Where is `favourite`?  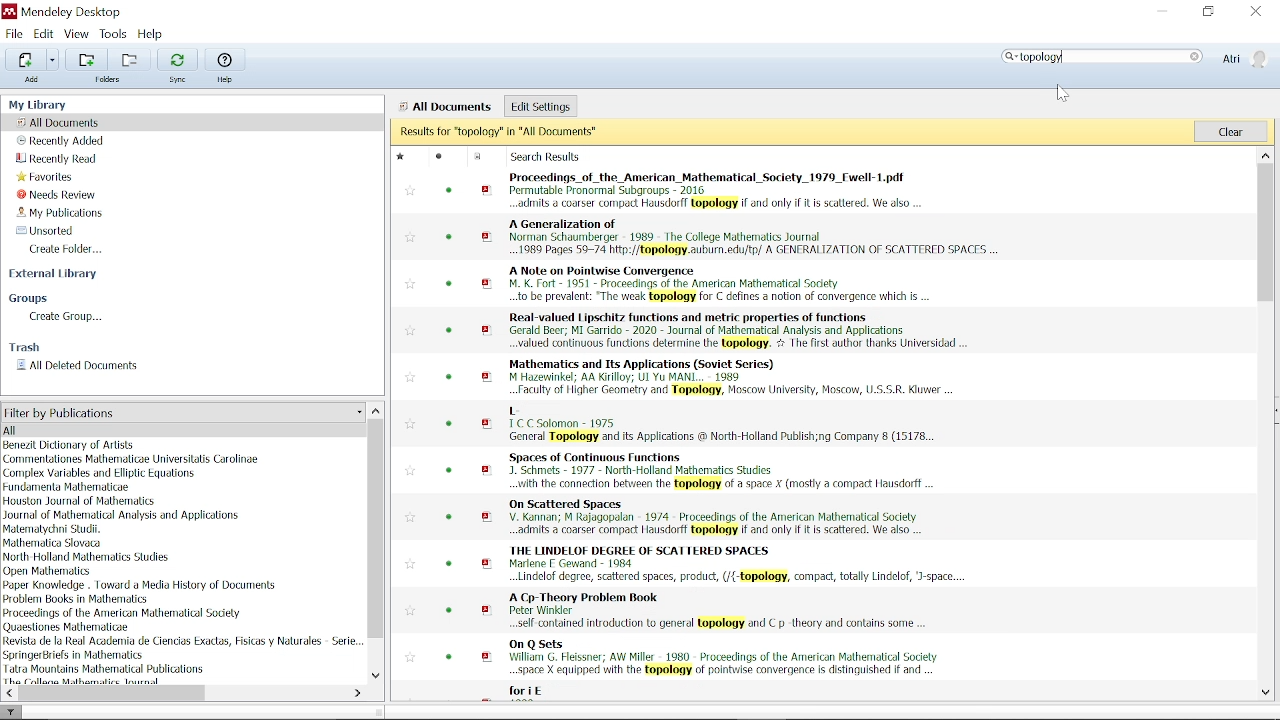
favourite is located at coordinates (409, 612).